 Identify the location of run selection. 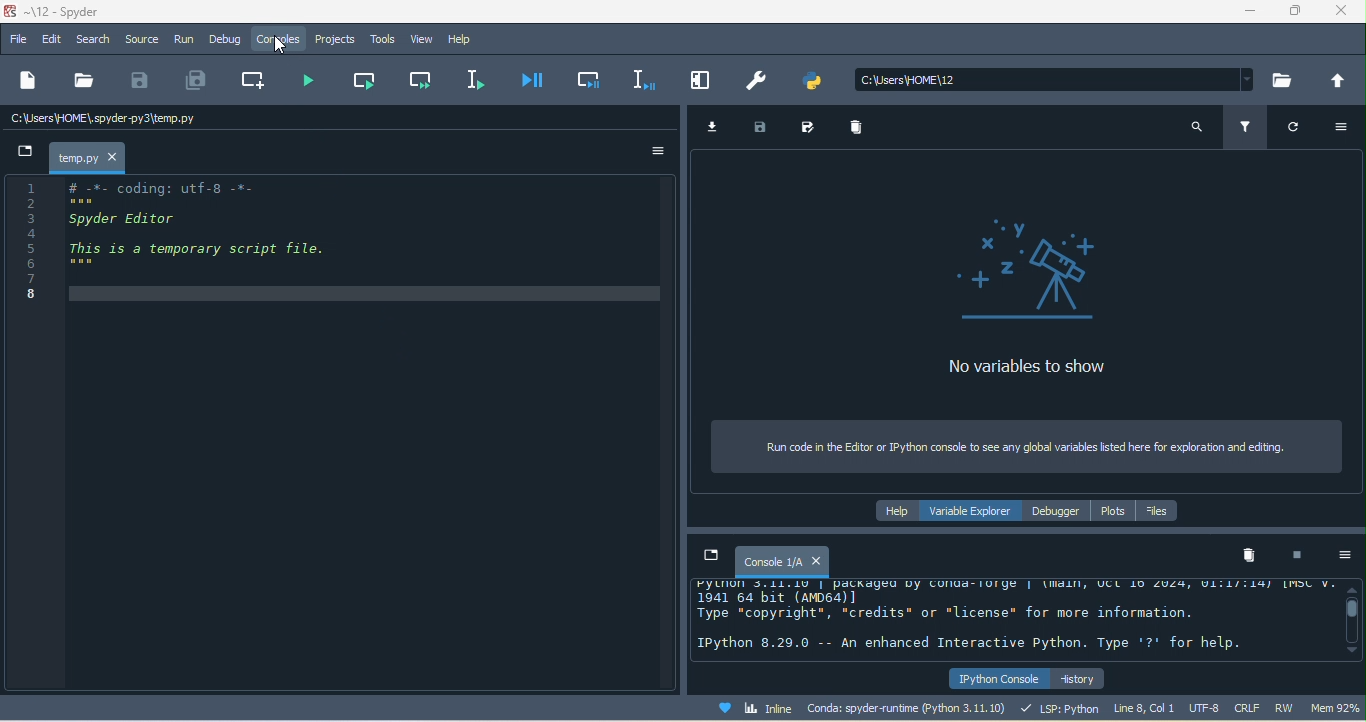
(480, 80).